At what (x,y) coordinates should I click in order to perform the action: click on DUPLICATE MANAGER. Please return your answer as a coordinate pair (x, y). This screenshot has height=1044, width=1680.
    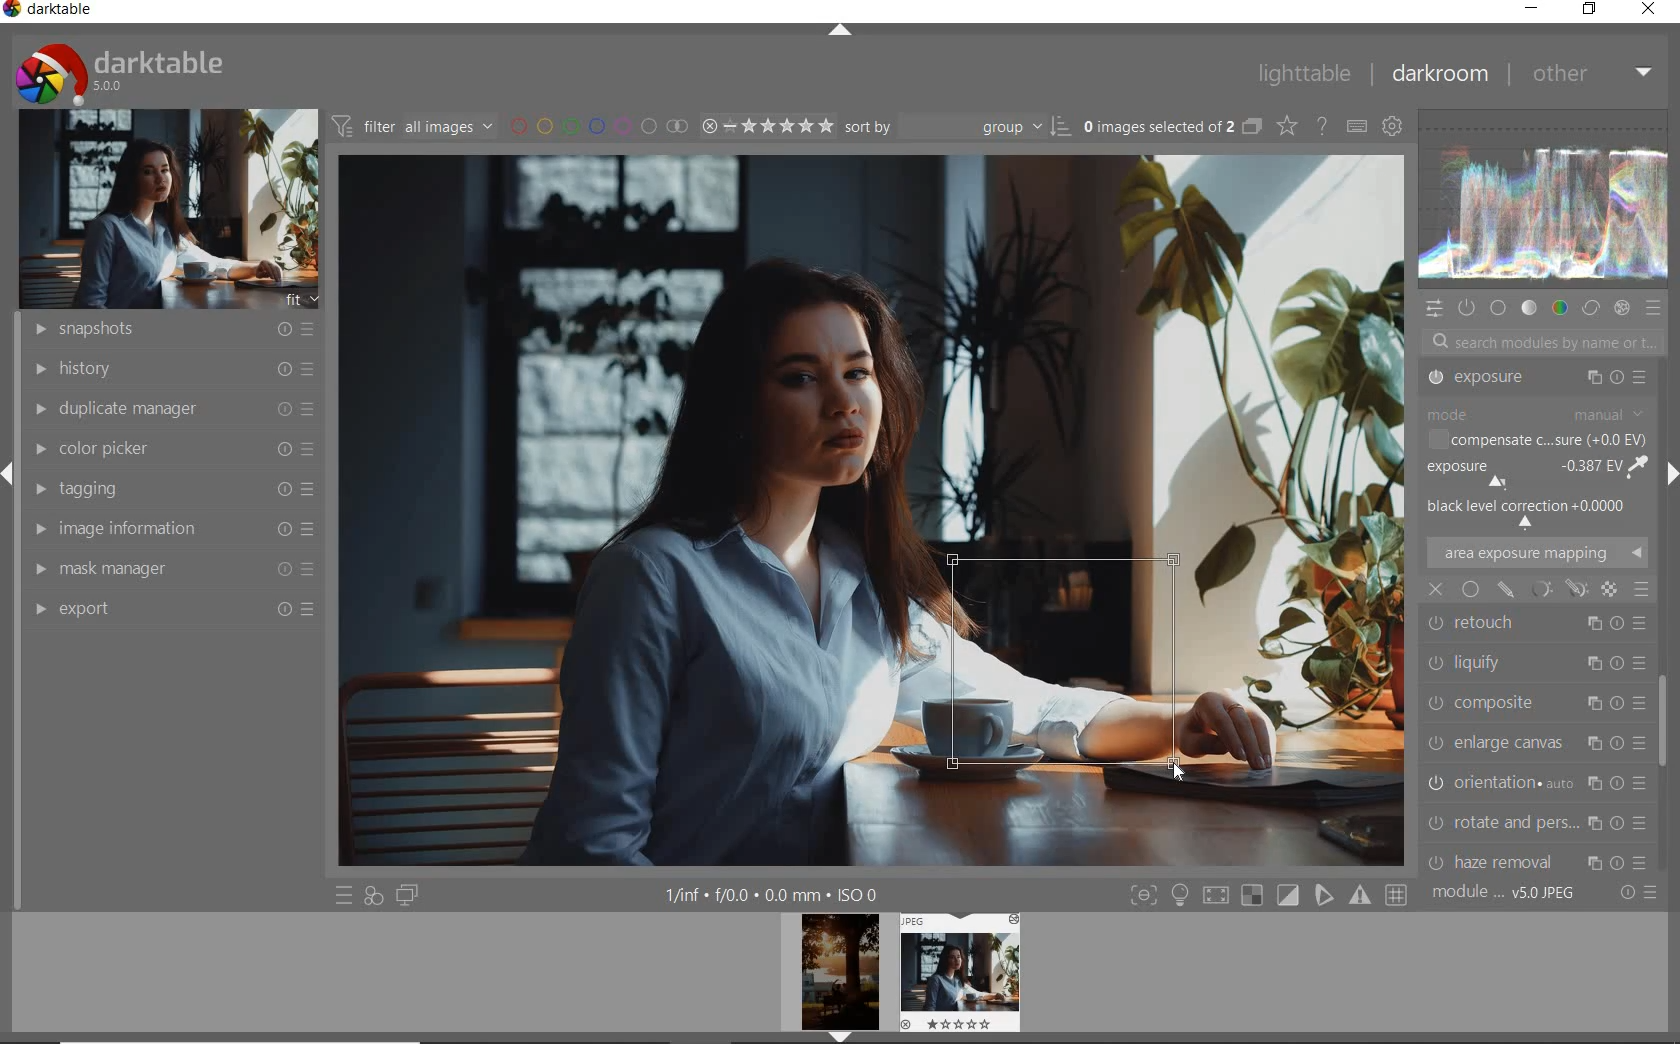
    Looking at the image, I should click on (170, 409).